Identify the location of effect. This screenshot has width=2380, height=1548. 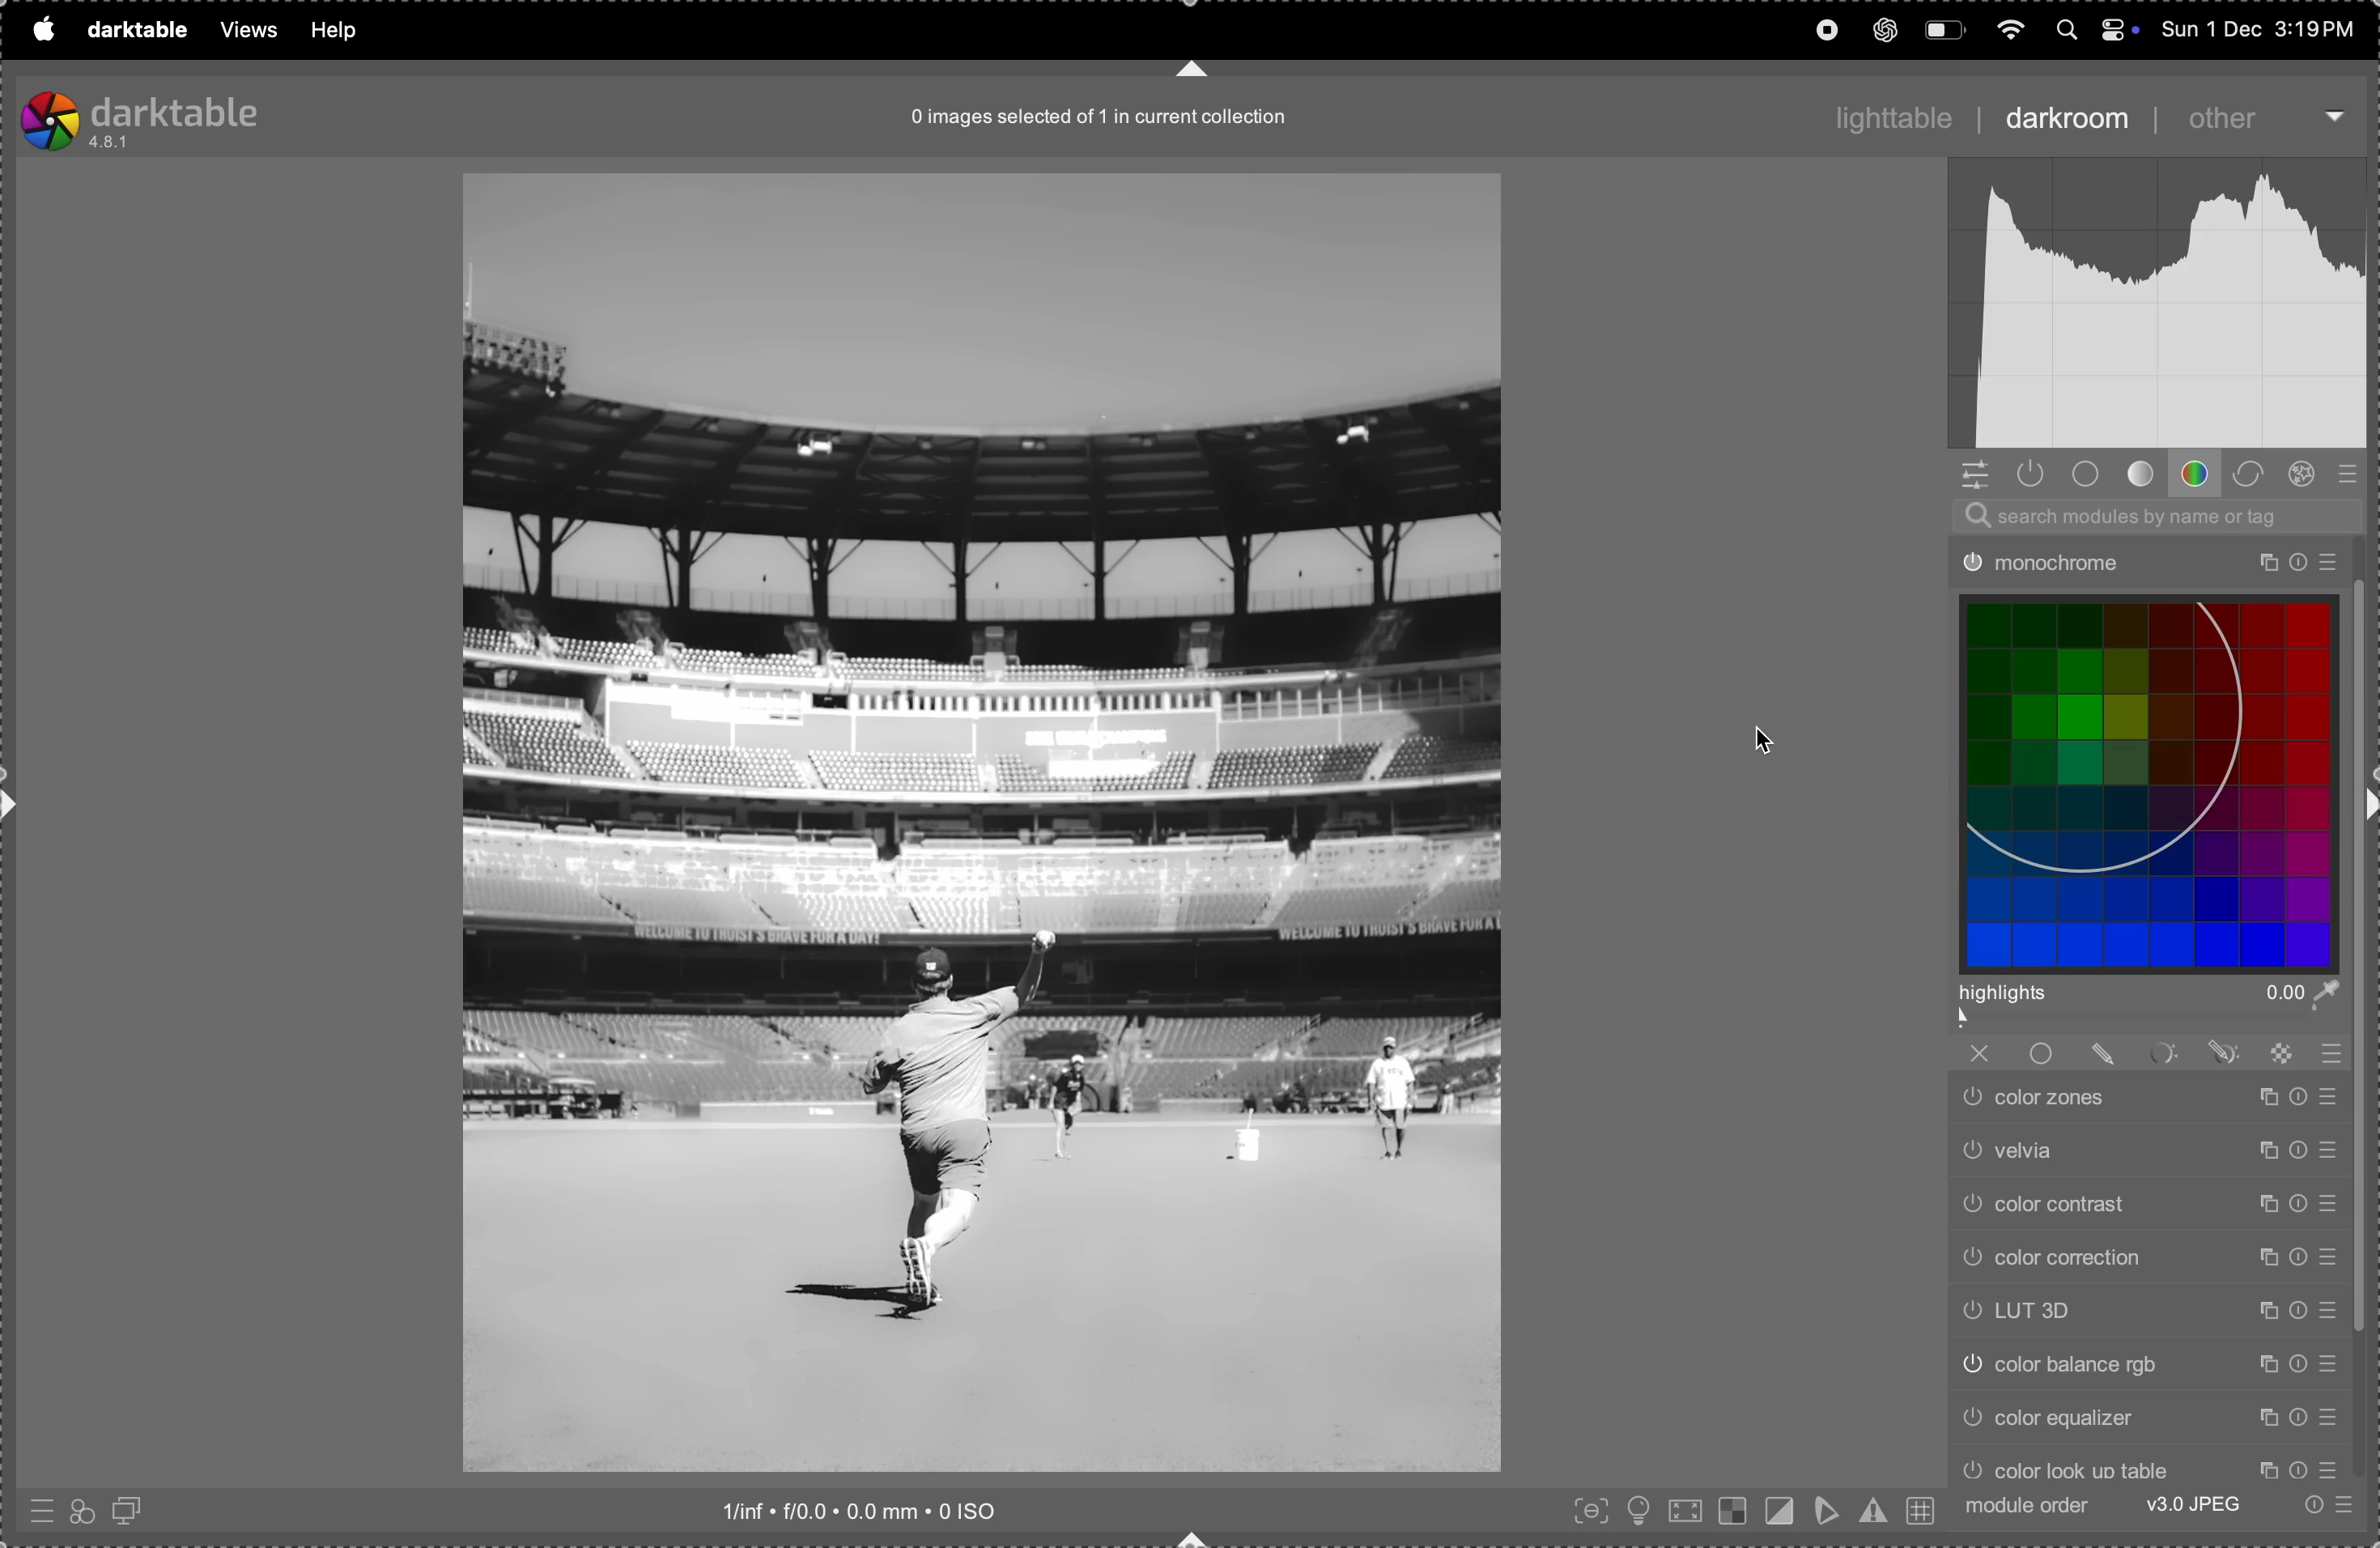
(2303, 474).